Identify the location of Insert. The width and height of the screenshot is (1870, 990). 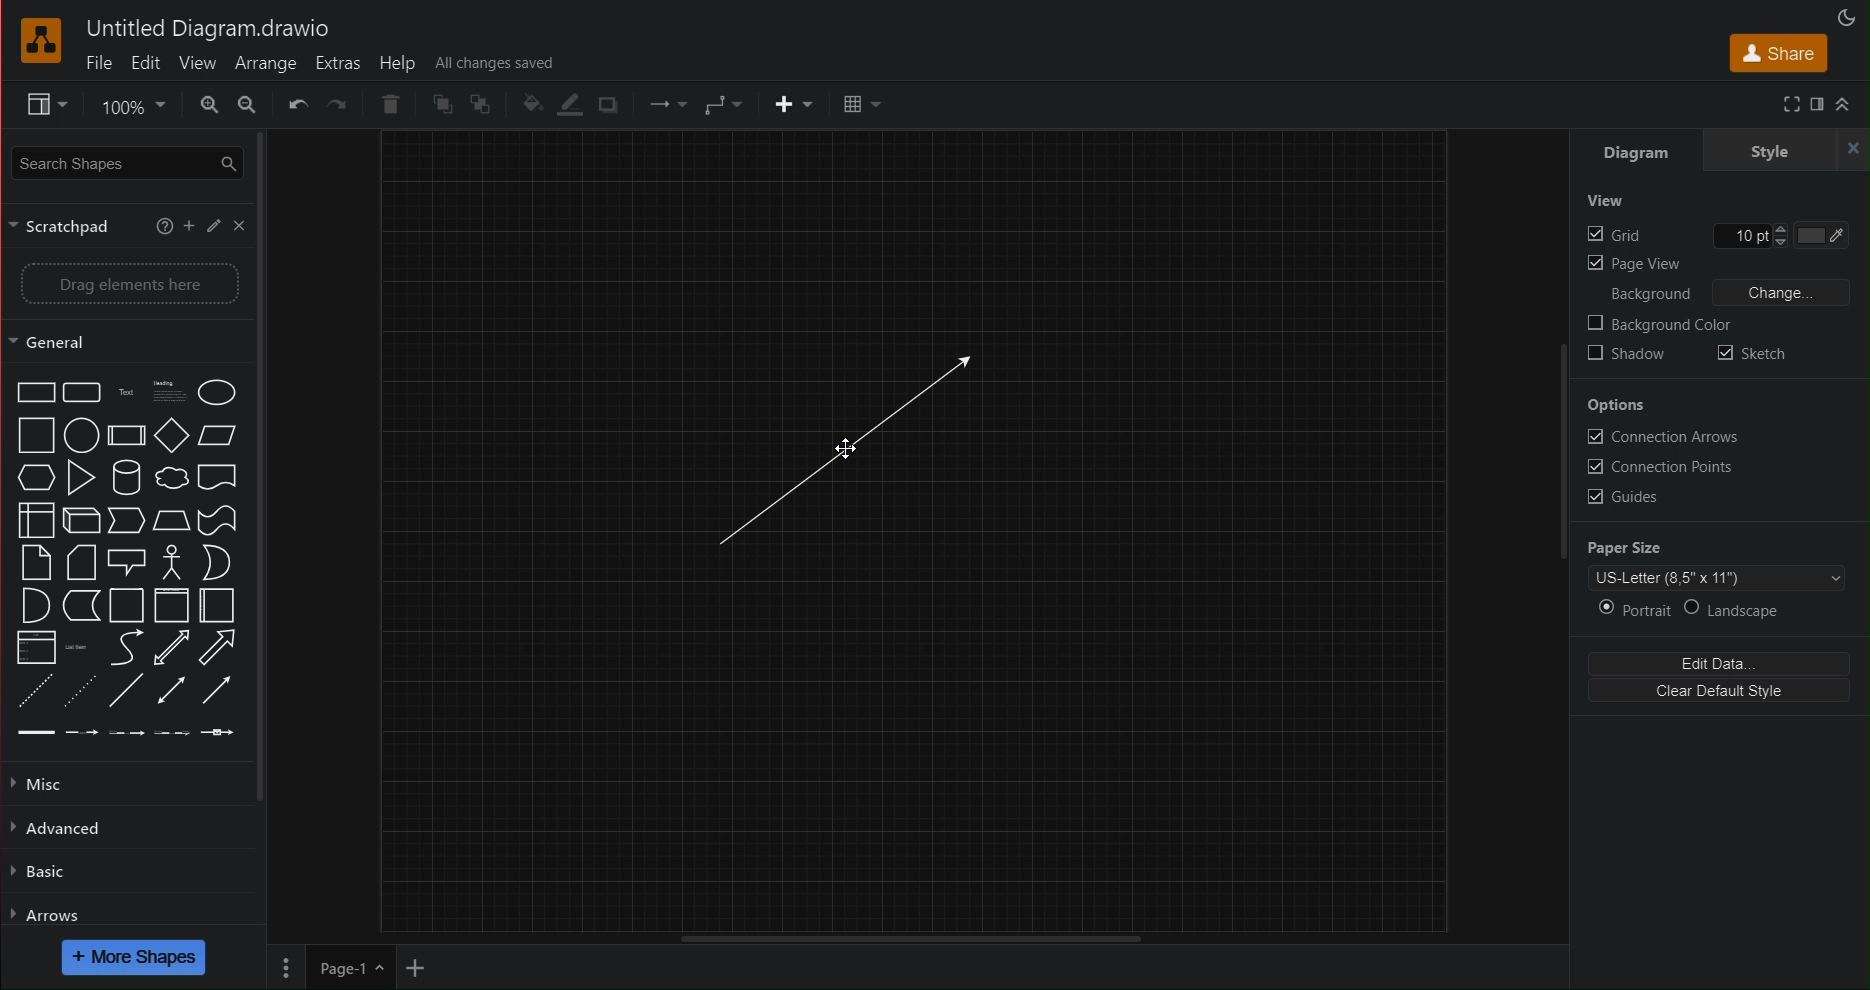
(792, 104).